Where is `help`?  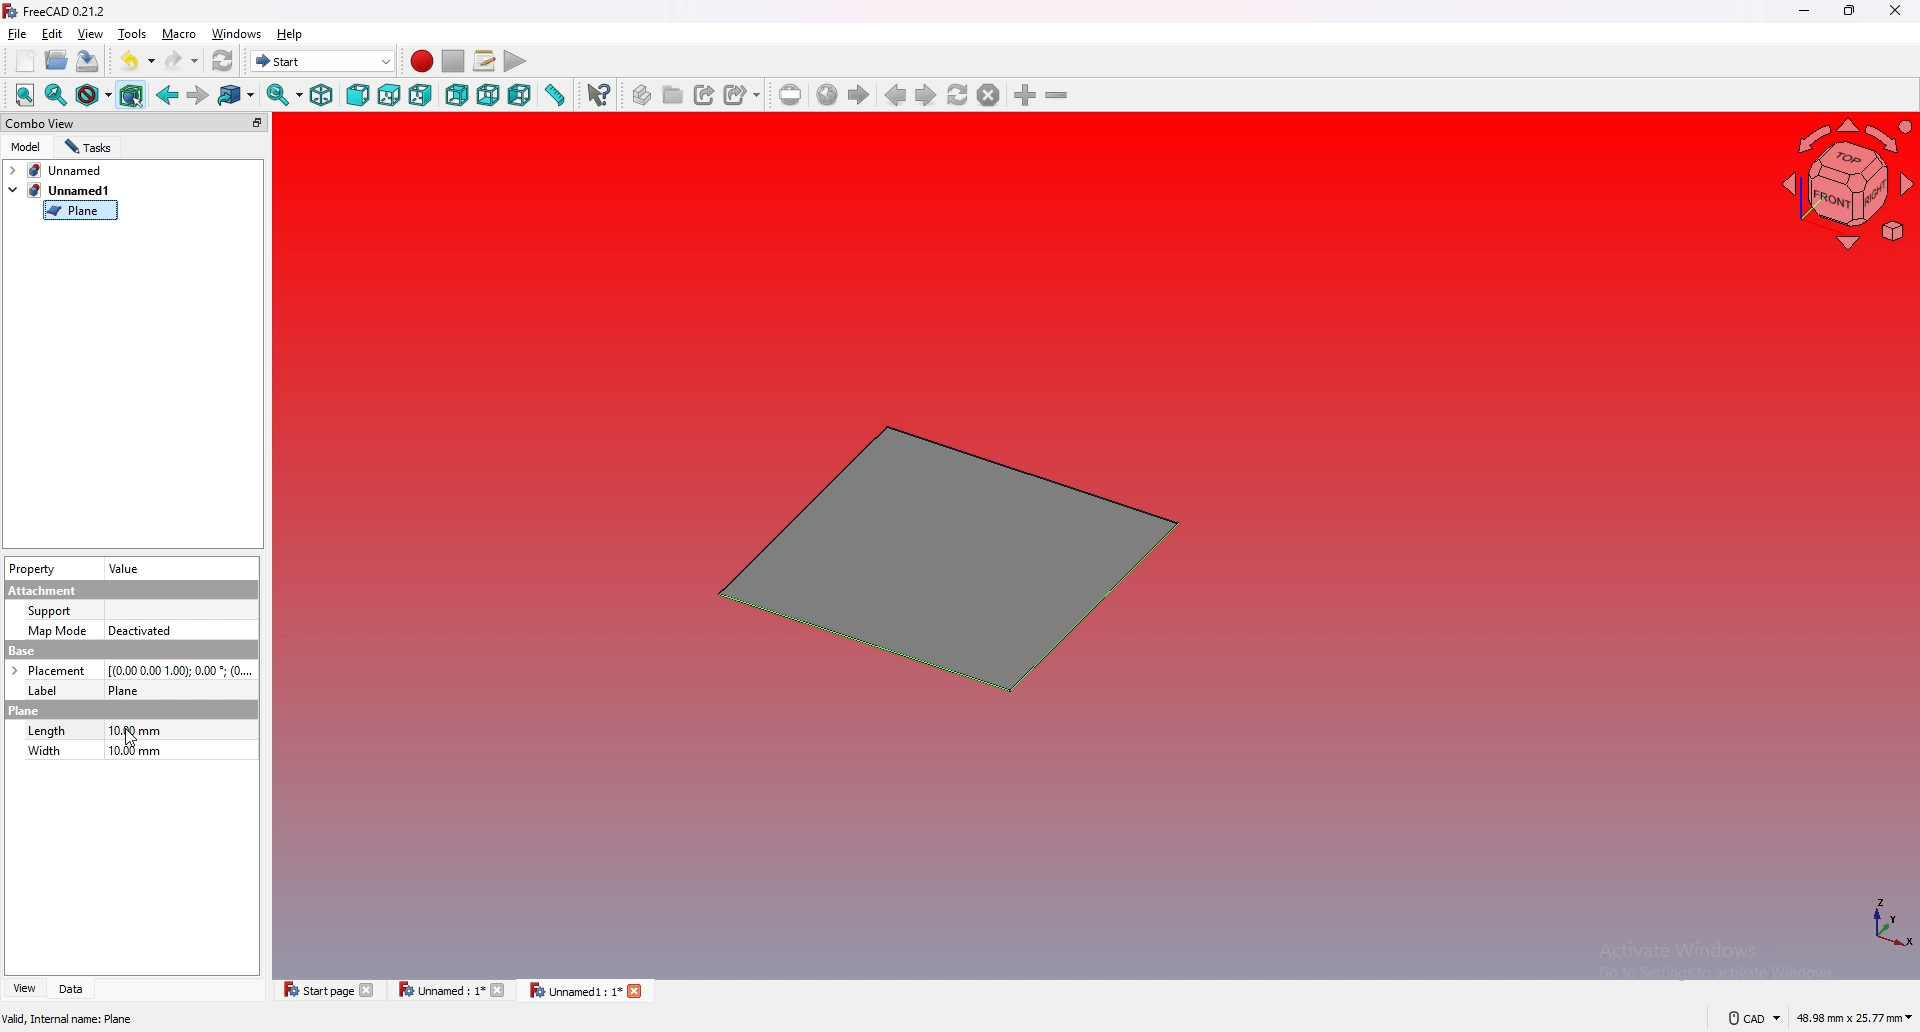 help is located at coordinates (291, 34).